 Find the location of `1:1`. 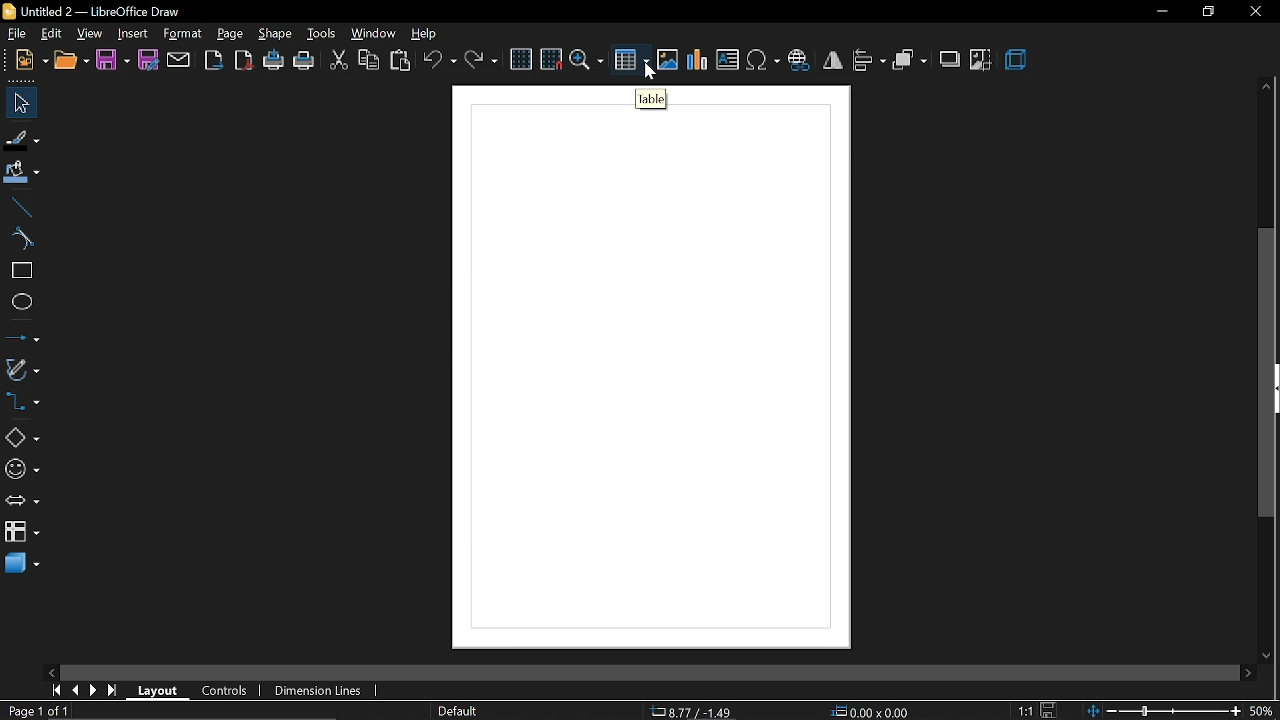

1:1 is located at coordinates (1025, 711).